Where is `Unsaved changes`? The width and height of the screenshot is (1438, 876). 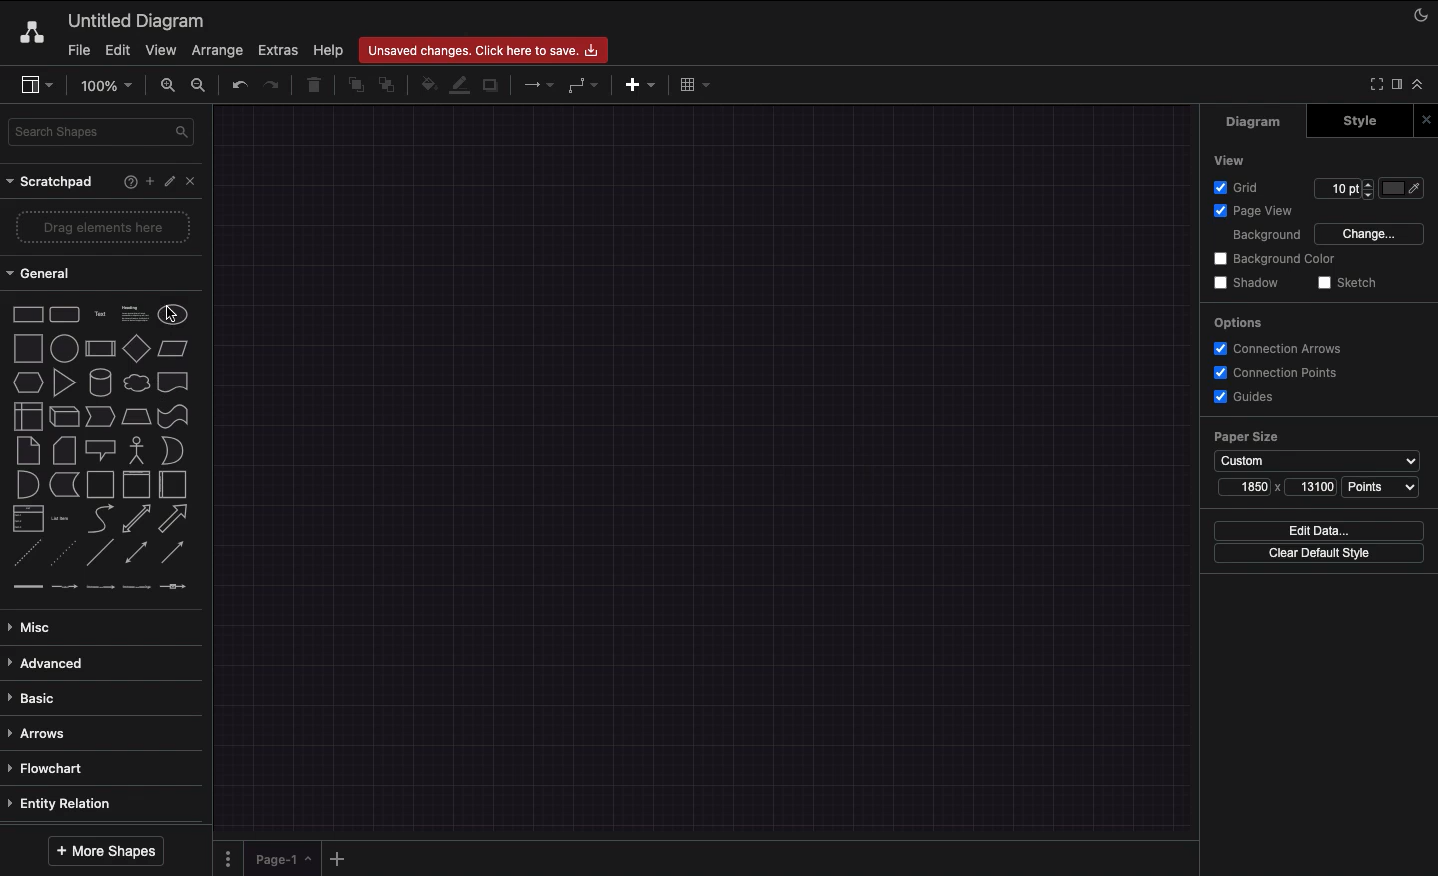
Unsaved changes is located at coordinates (487, 48).